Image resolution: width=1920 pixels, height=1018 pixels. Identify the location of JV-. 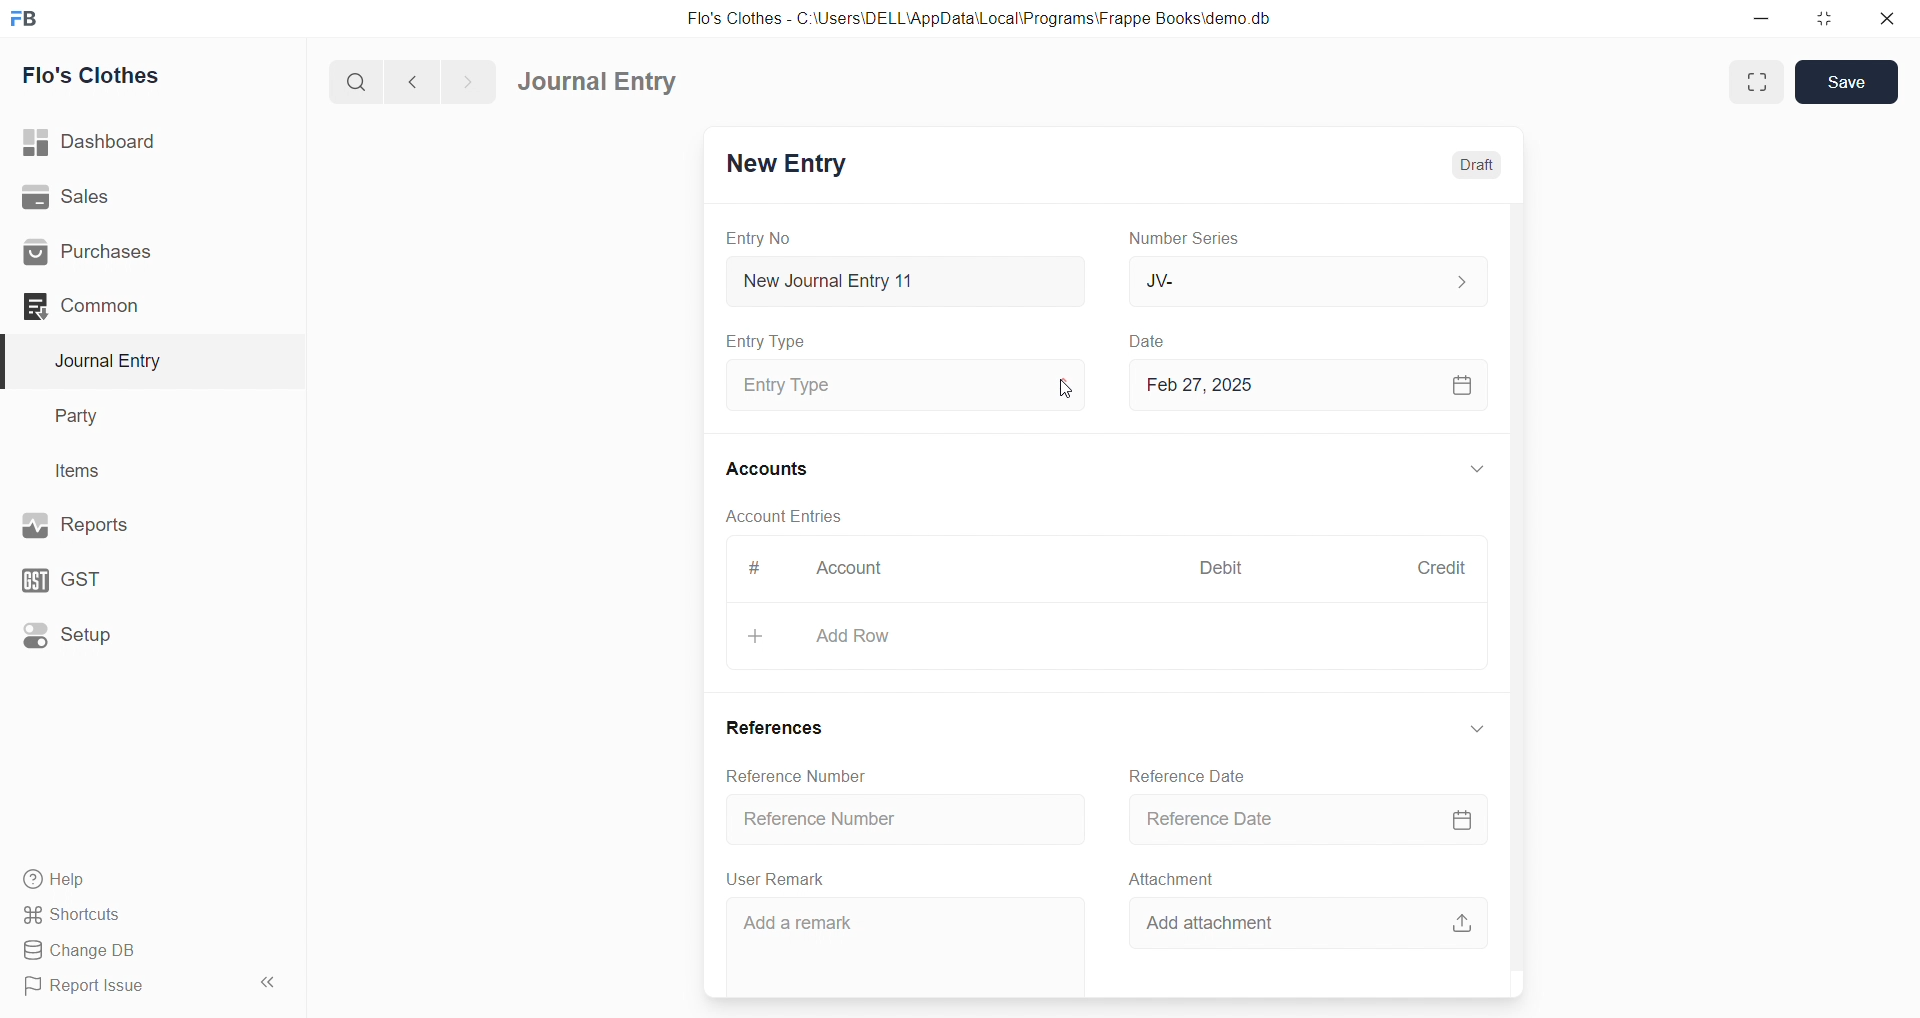
(1306, 278).